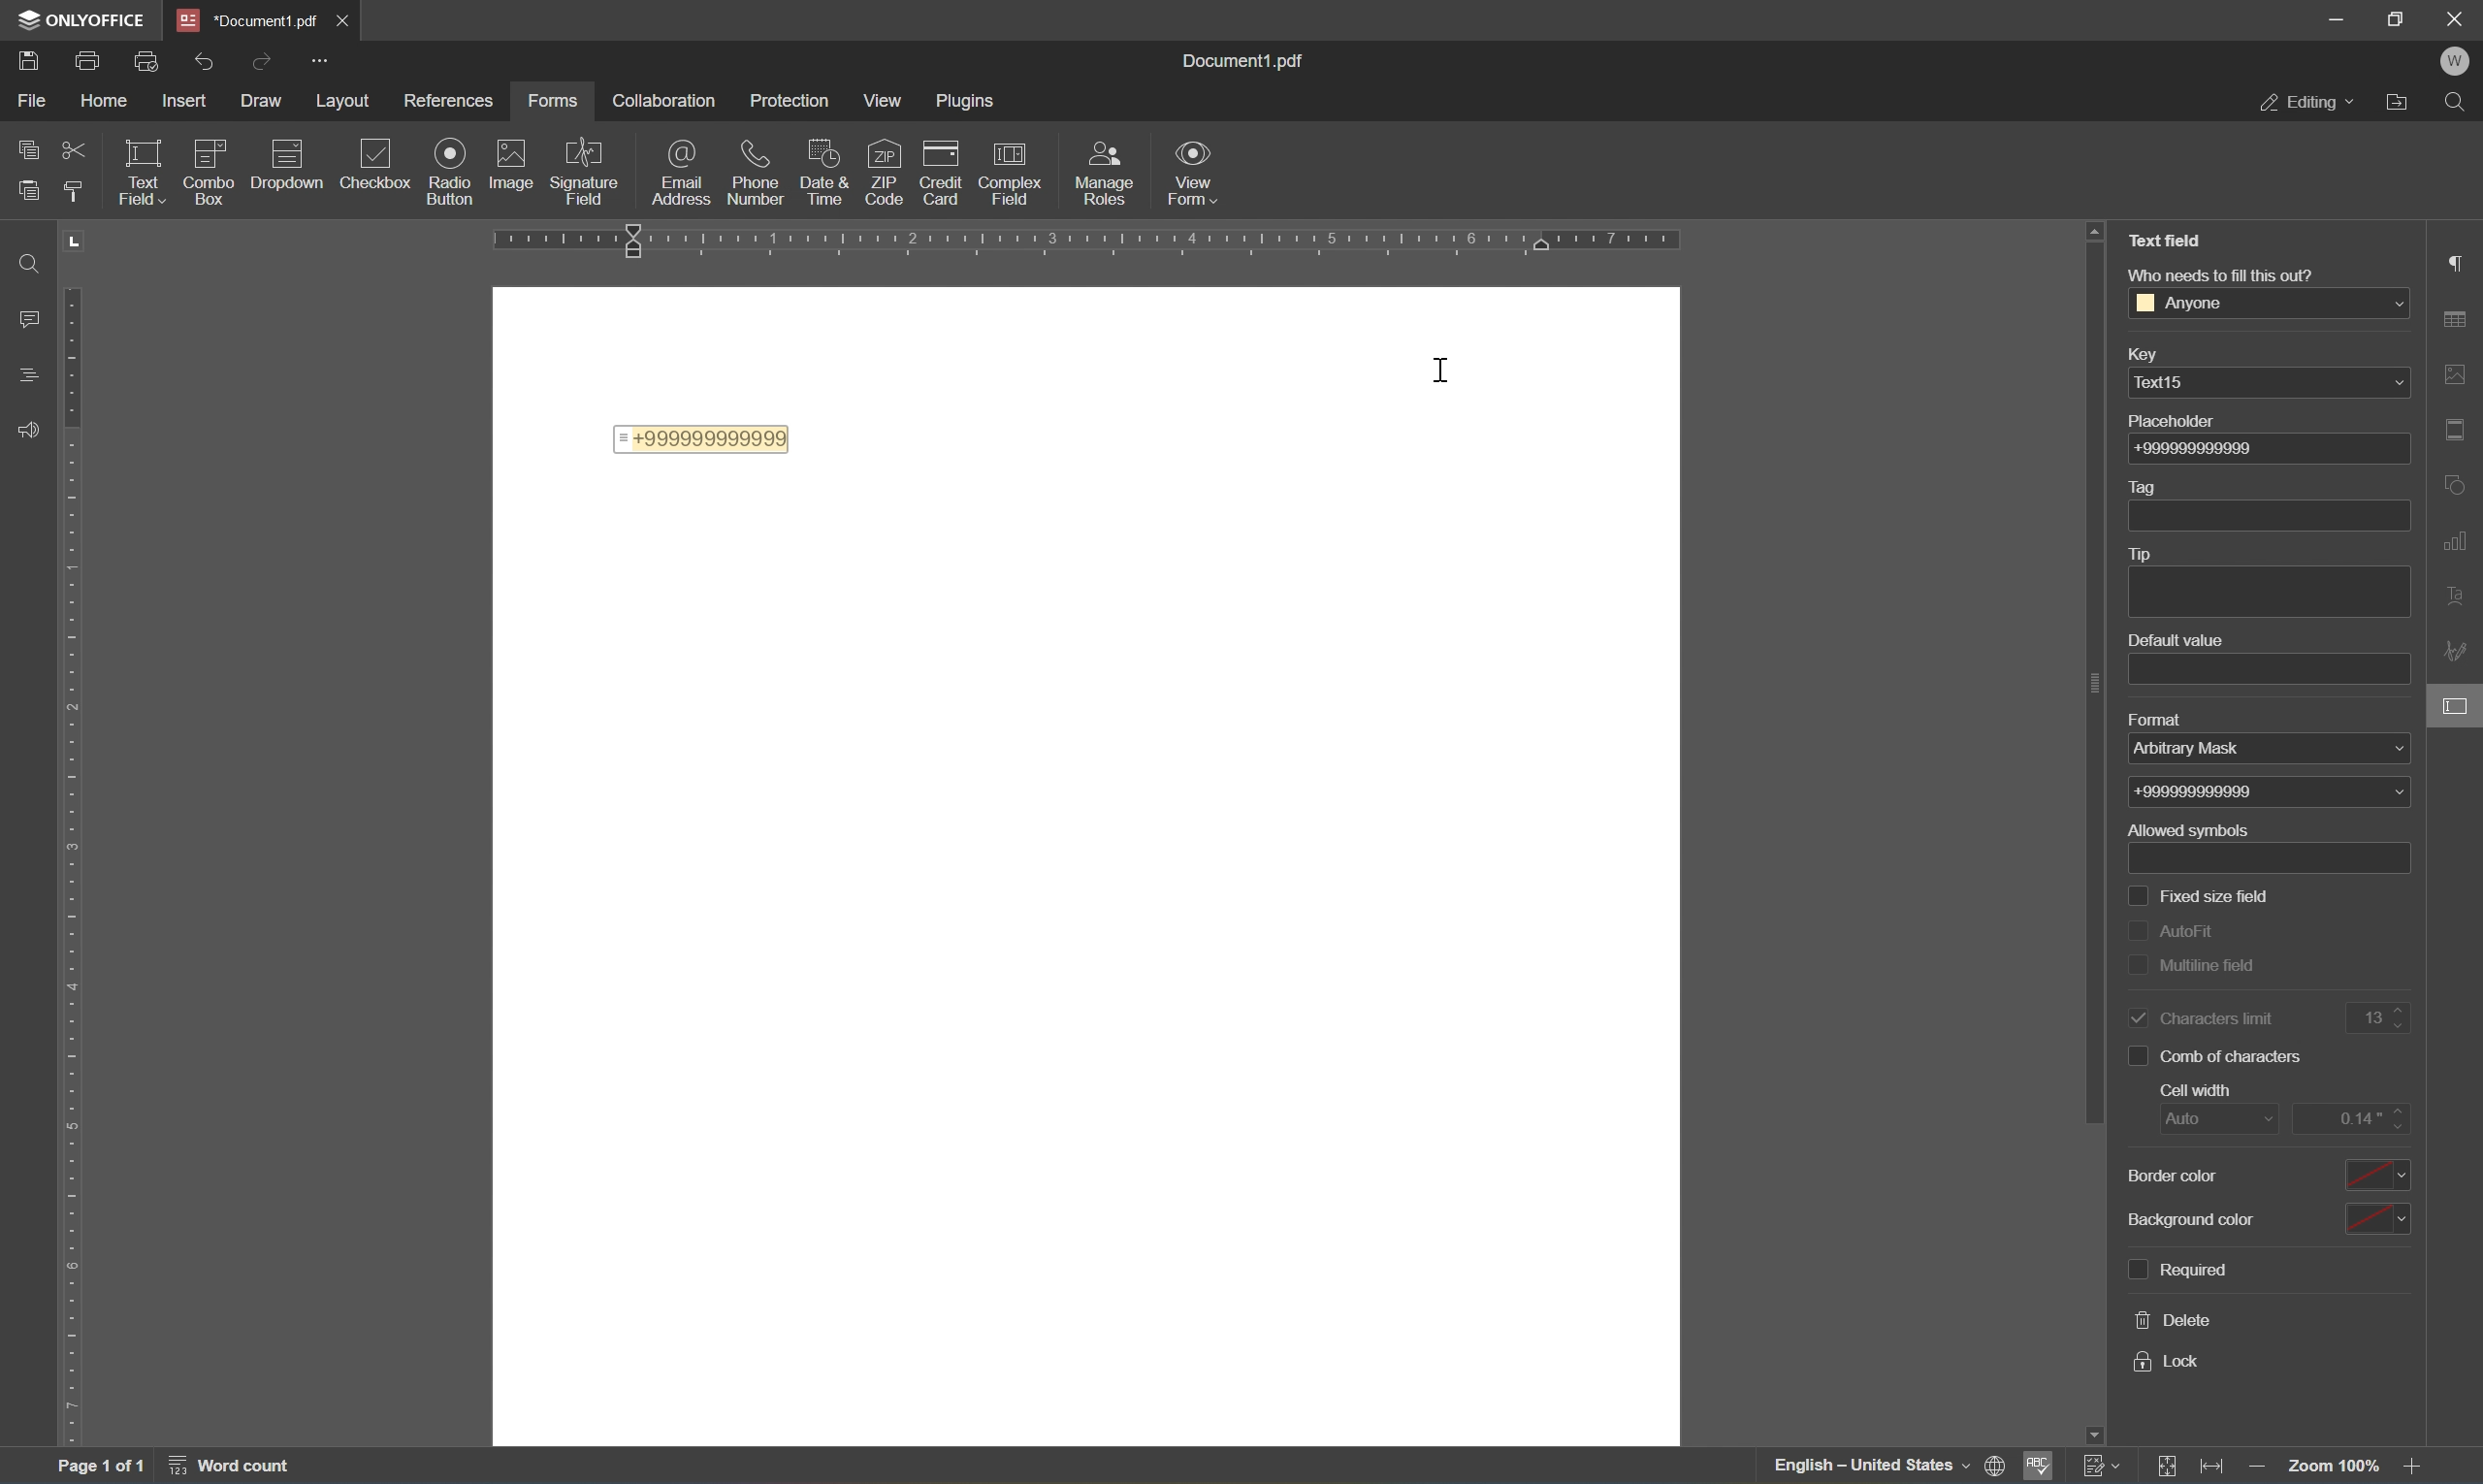  Describe the element at coordinates (2460, 479) in the screenshot. I see `shape settings` at that location.